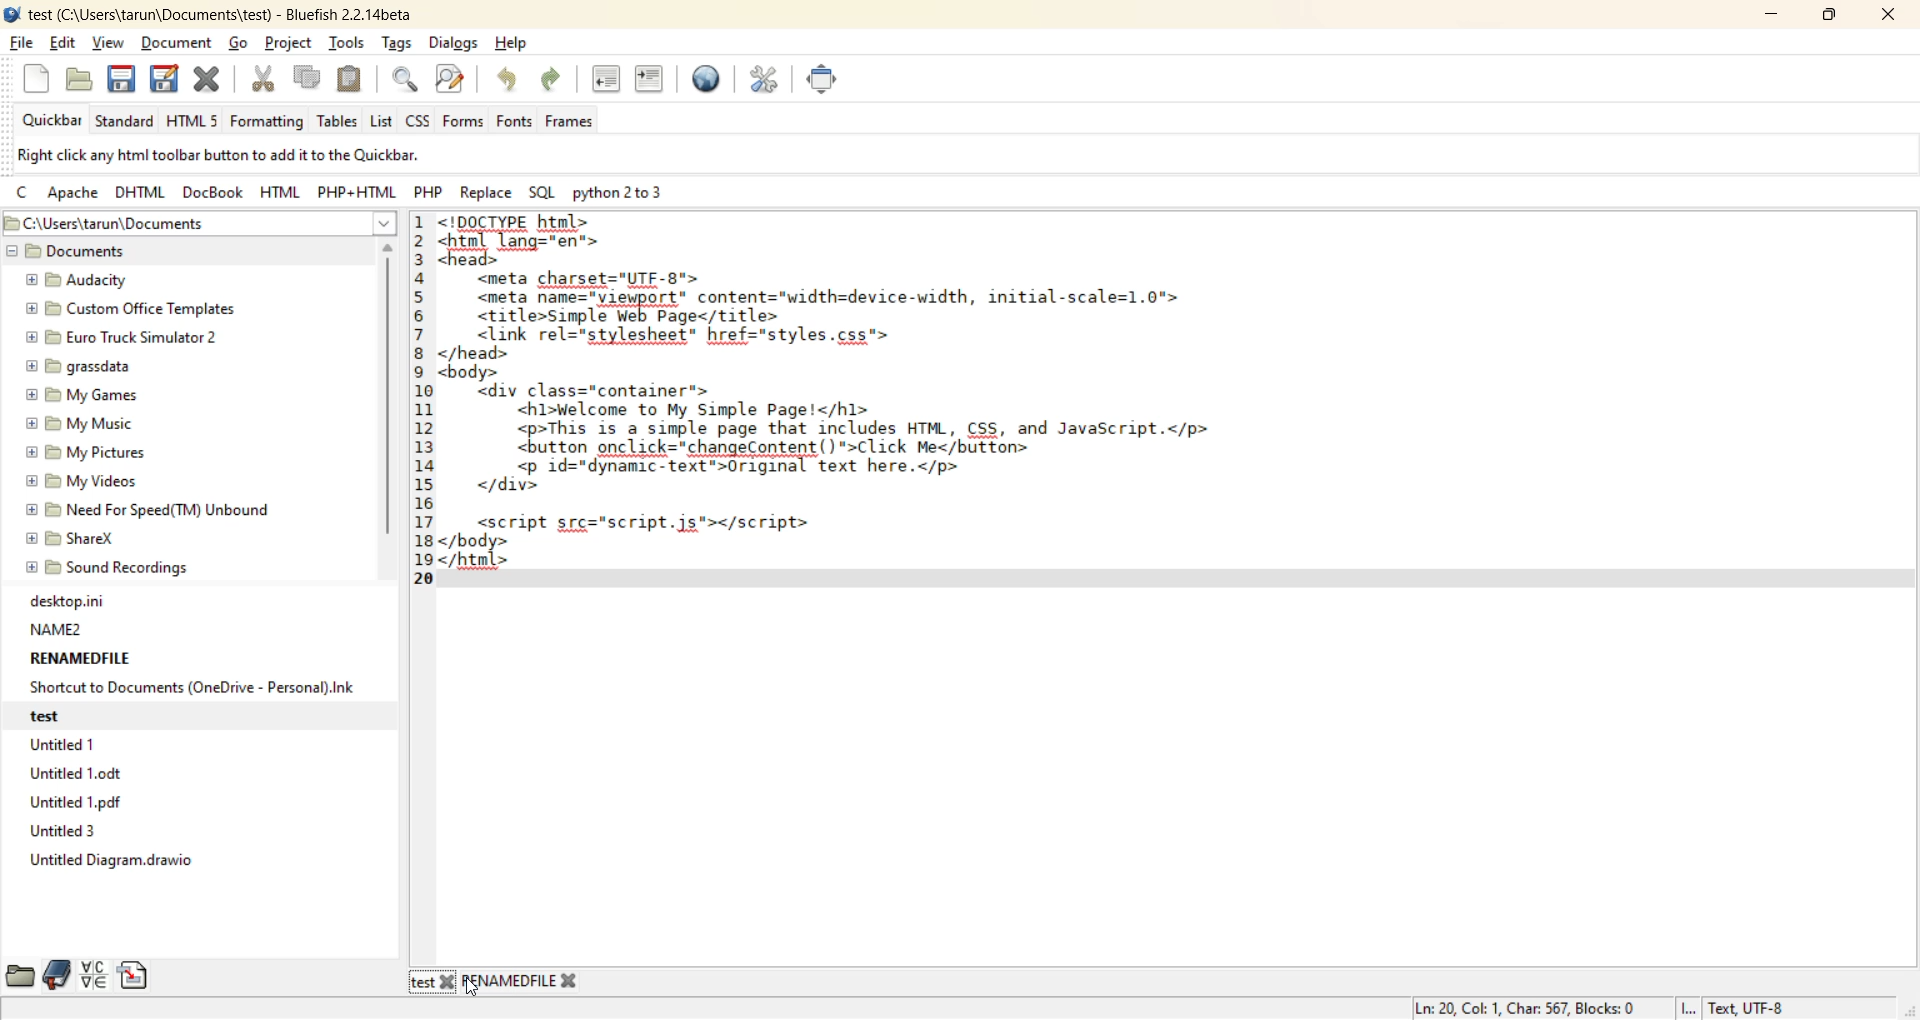 The height and width of the screenshot is (1020, 1920). Describe the element at coordinates (422, 982) in the screenshot. I see `test` at that location.